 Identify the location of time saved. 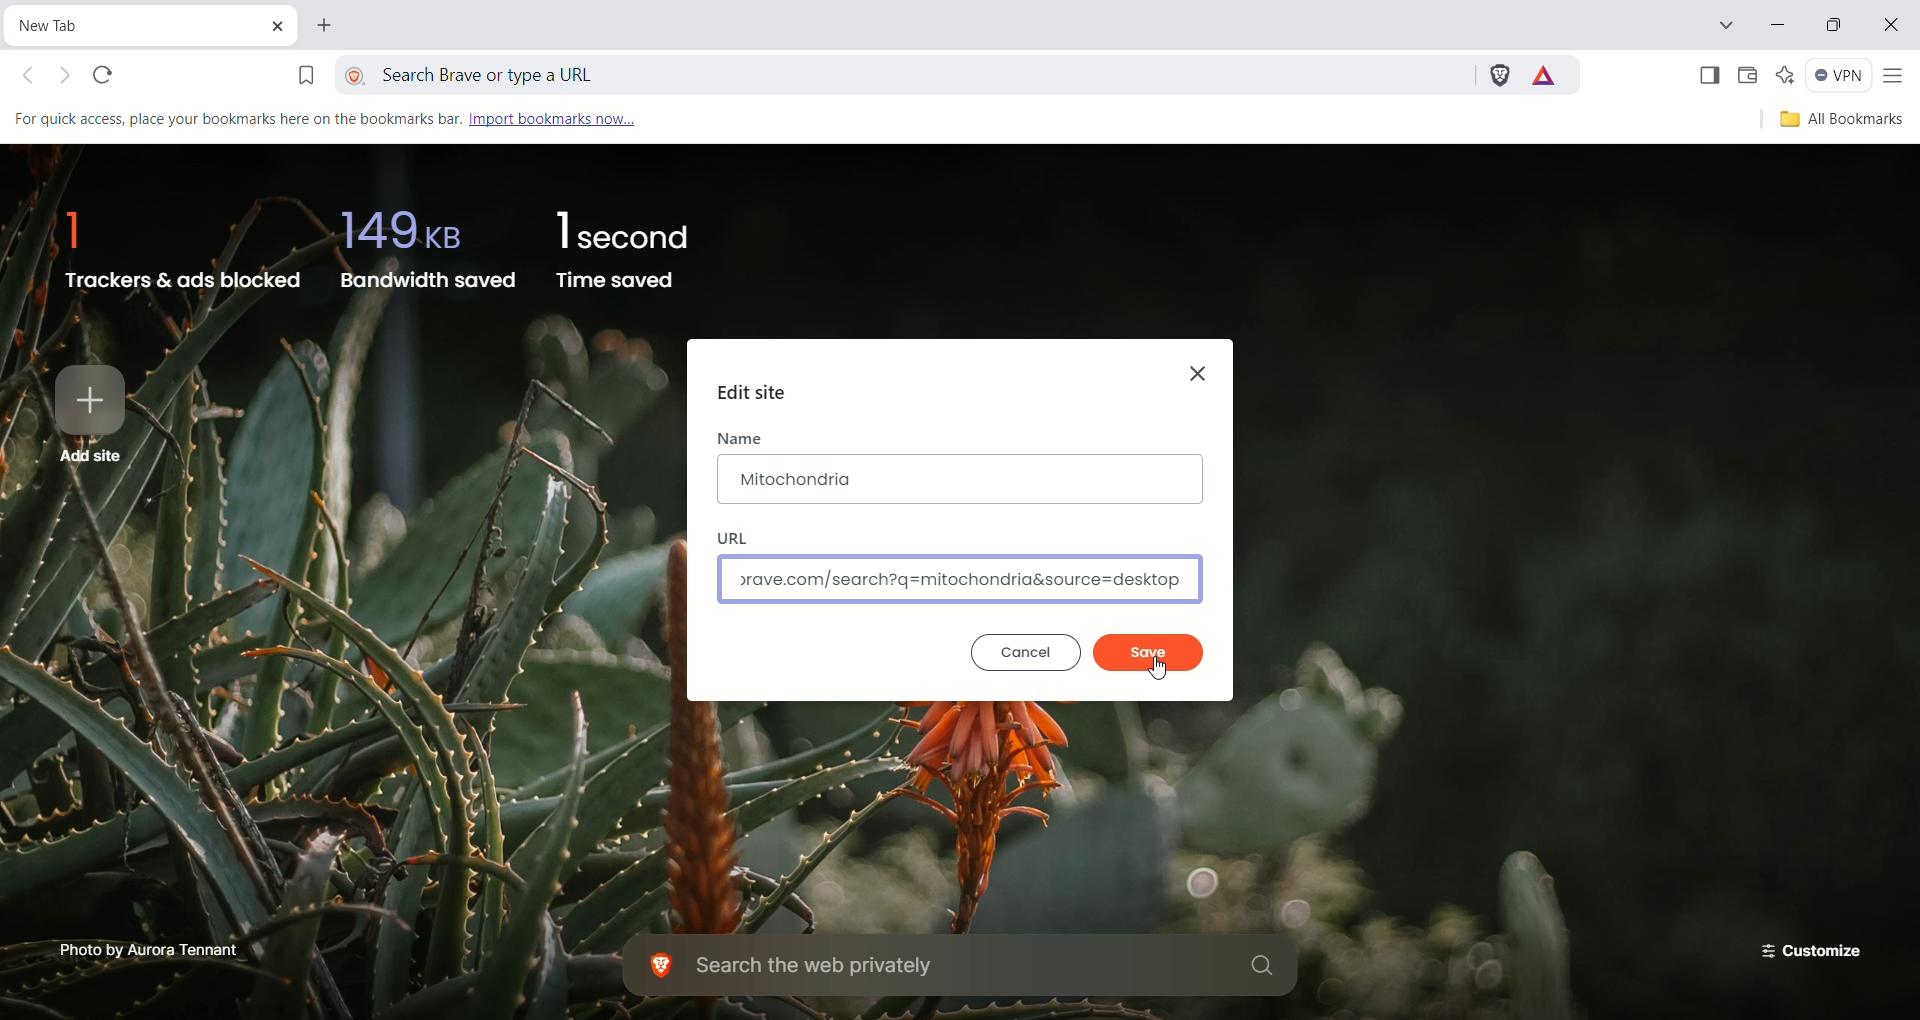
(627, 250).